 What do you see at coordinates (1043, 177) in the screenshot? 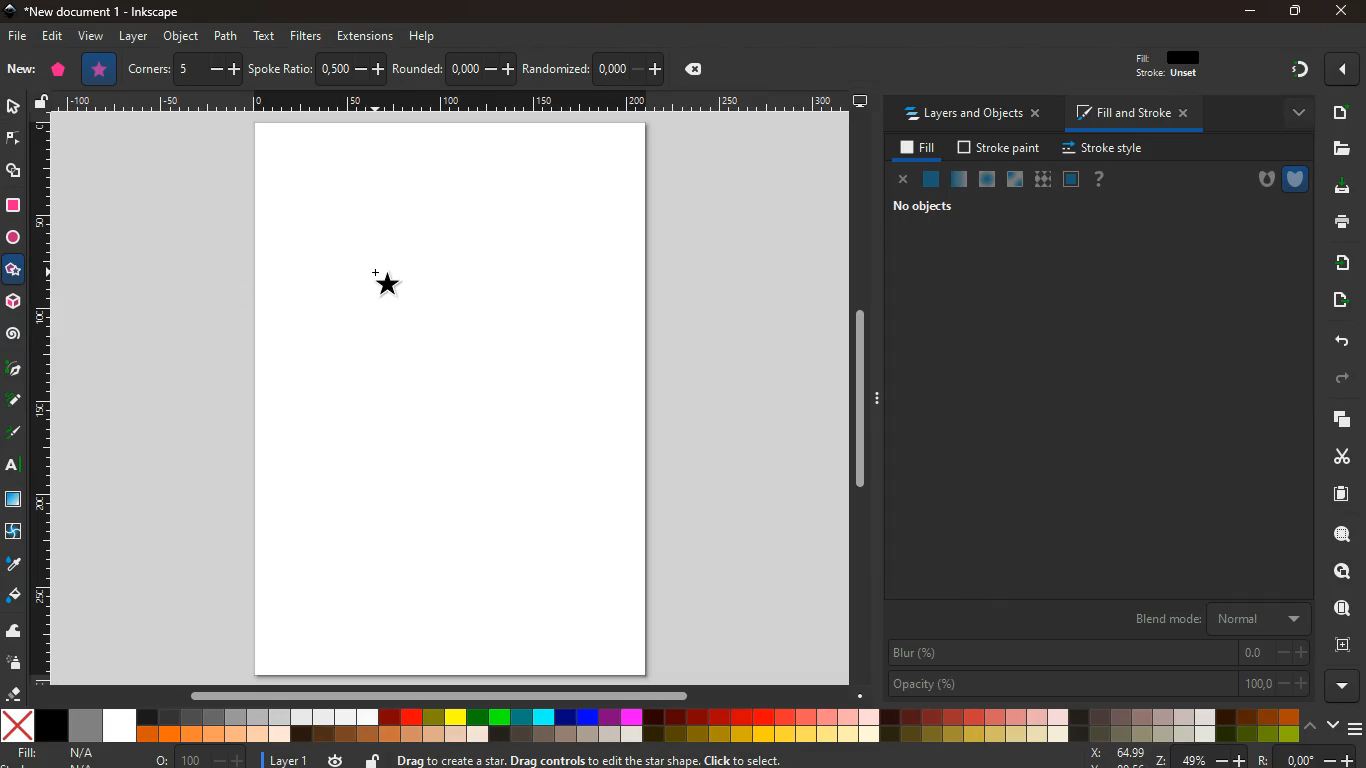
I see `texture` at bounding box center [1043, 177].